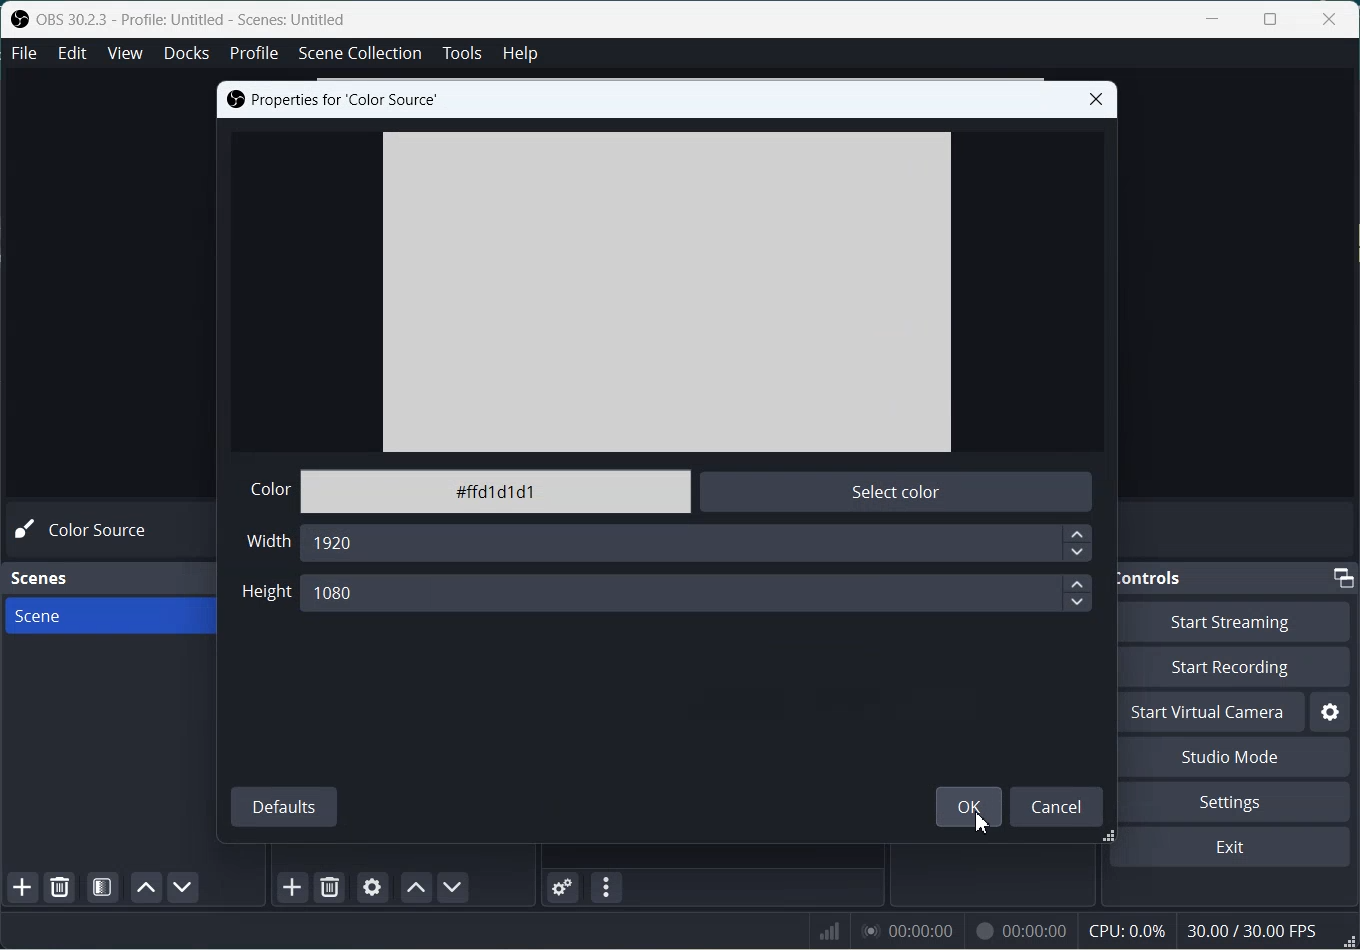 The height and width of the screenshot is (950, 1360). Describe the element at coordinates (187, 53) in the screenshot. I see `Docks` at that location.